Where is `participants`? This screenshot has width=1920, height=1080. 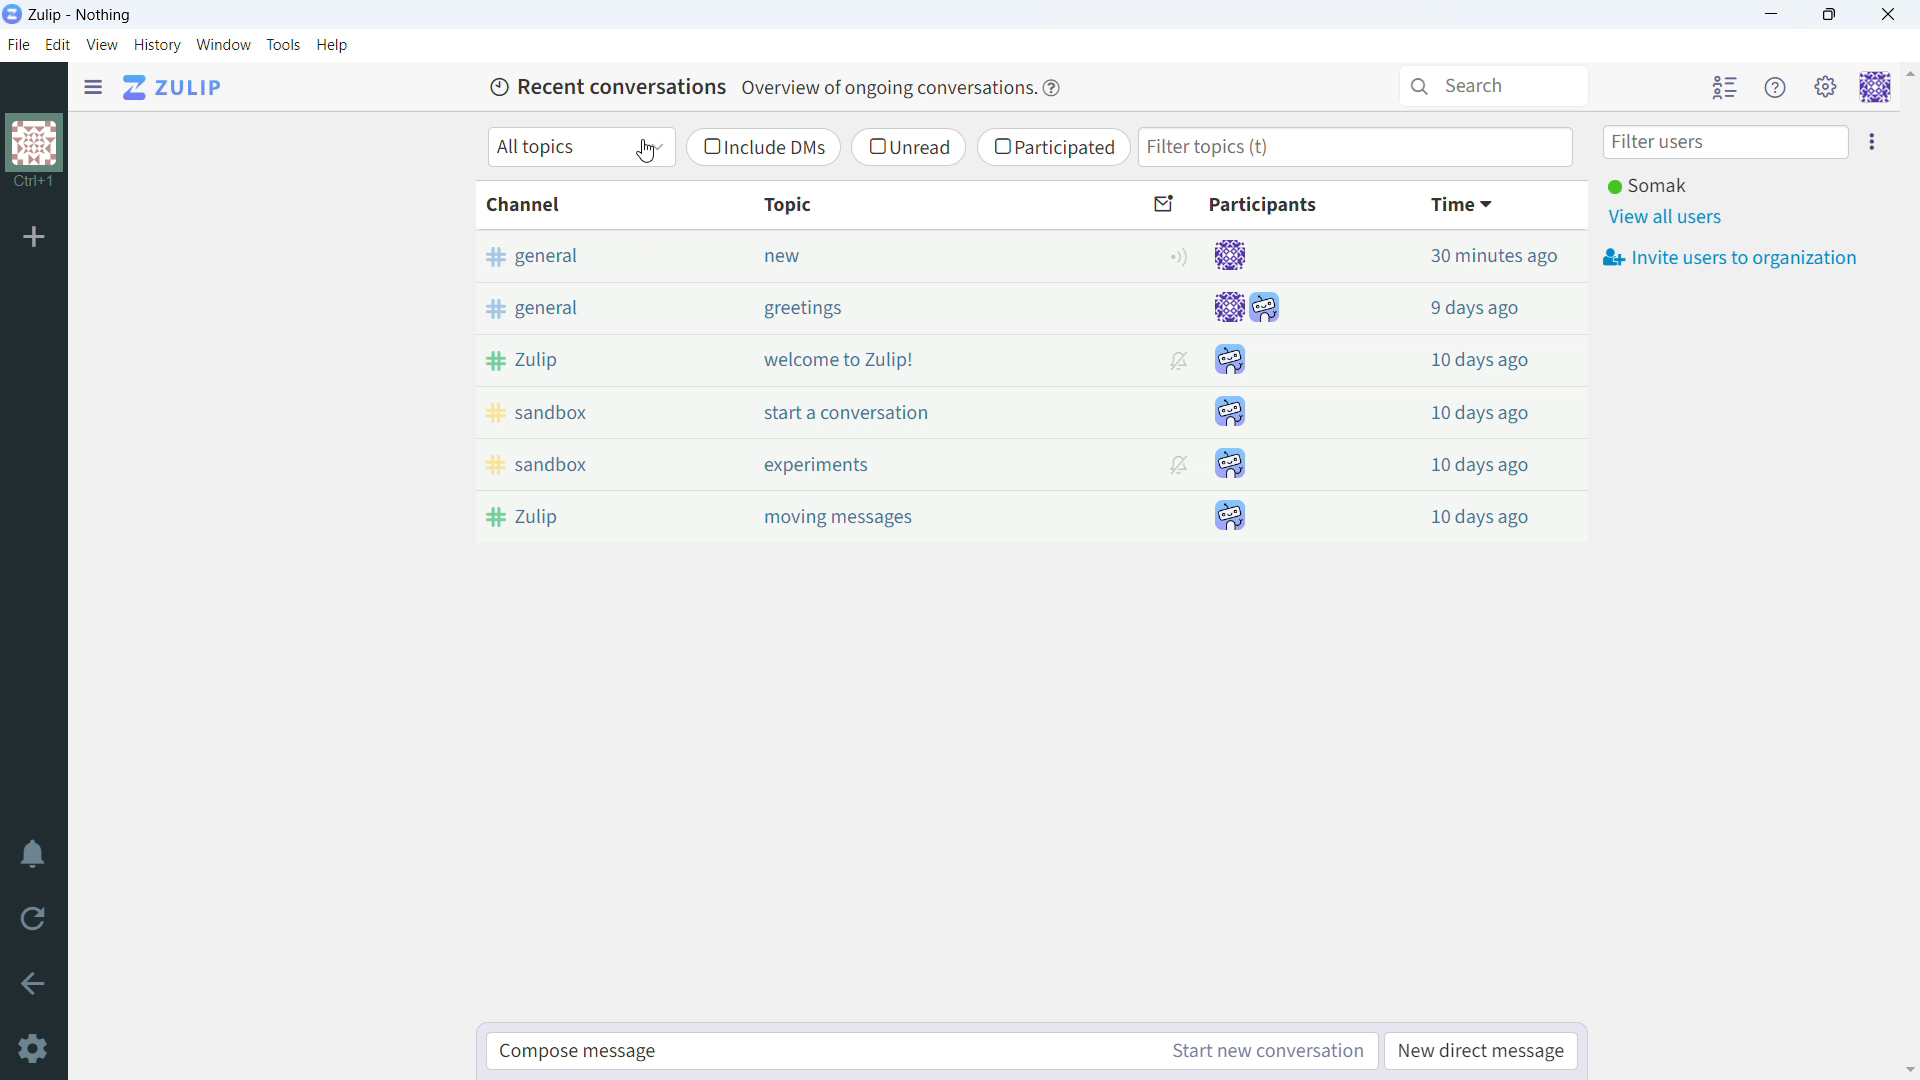
participants is located at coordinates (1247, 386).